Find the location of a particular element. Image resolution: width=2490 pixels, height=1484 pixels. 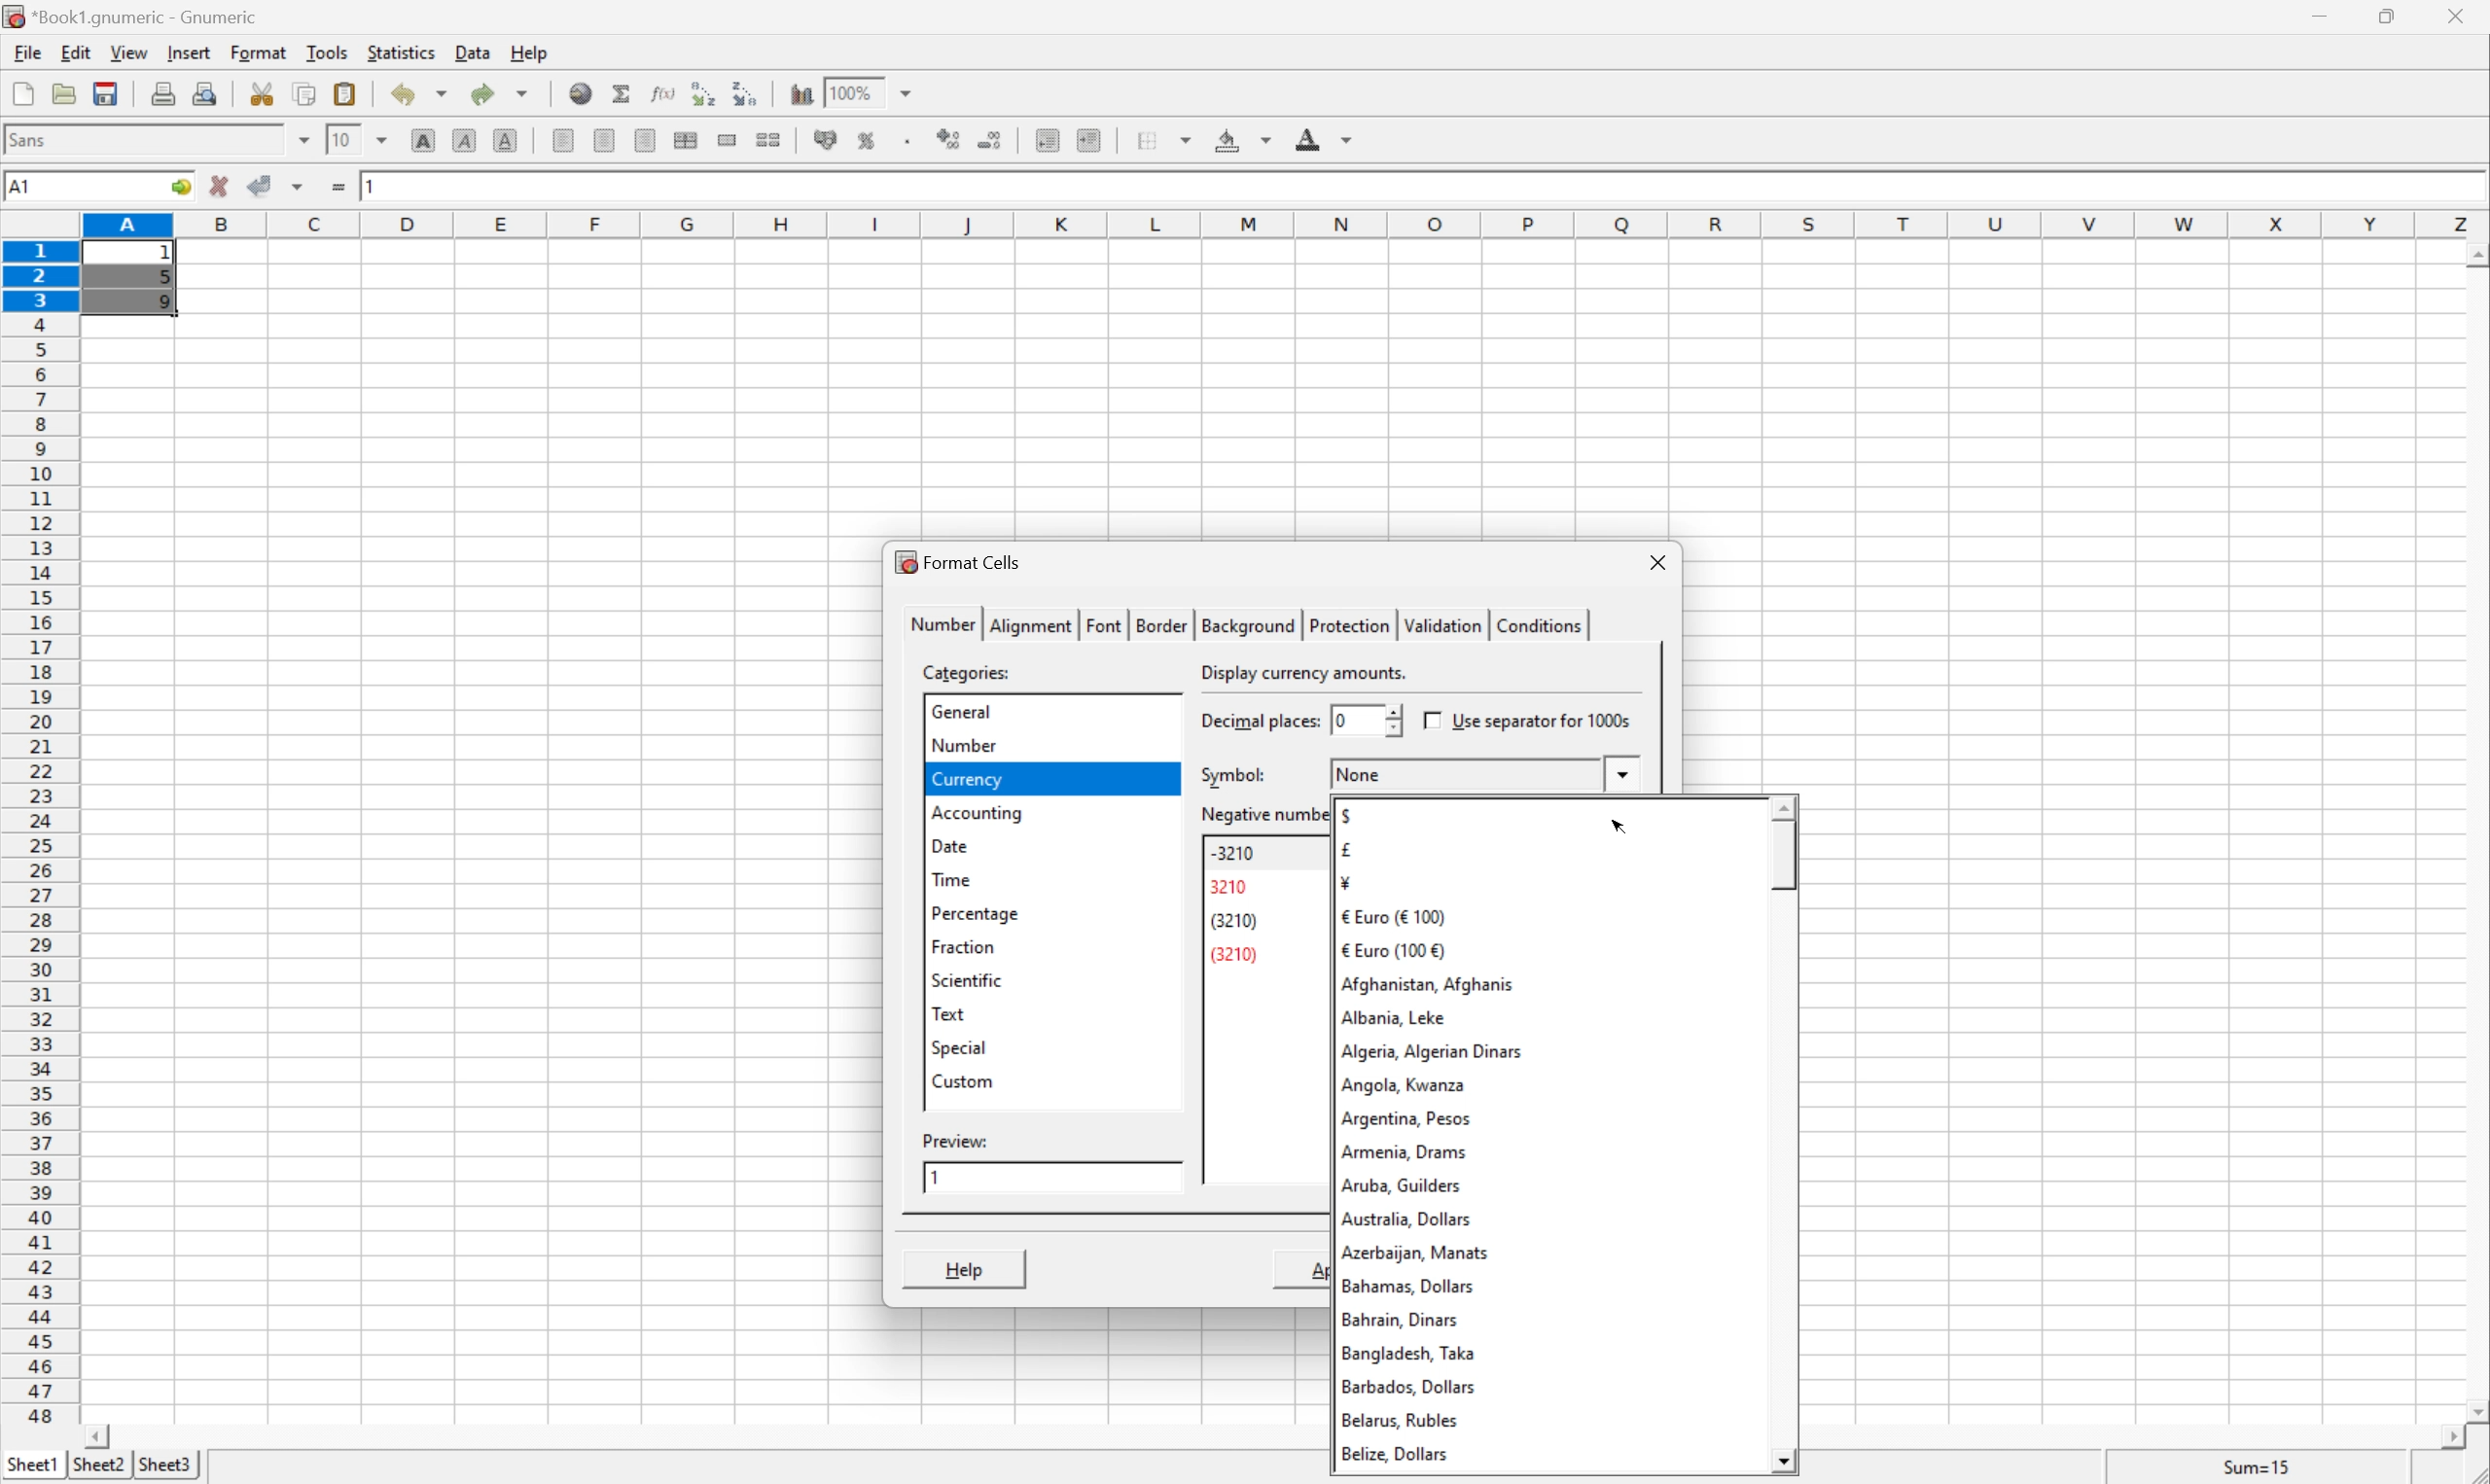

help is located at coordinates (965, 1269).